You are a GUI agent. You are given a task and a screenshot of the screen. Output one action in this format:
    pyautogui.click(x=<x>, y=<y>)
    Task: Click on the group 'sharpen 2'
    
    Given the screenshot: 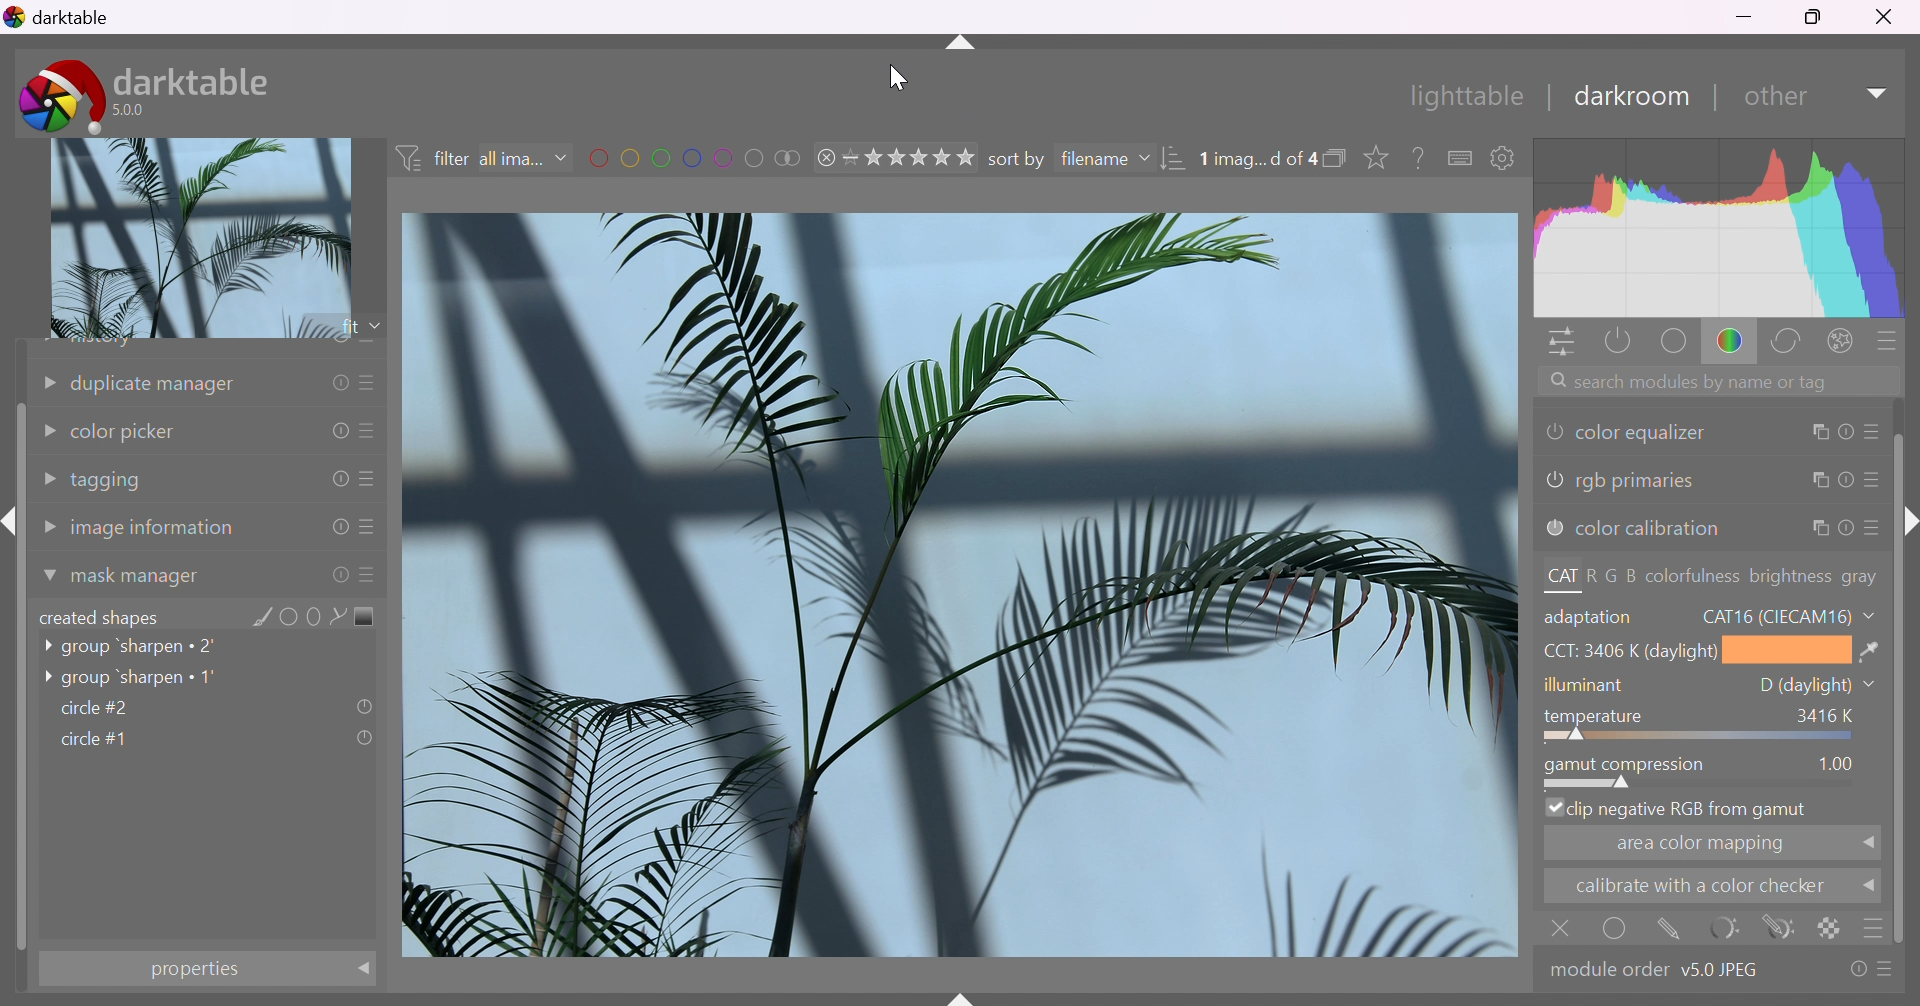 What is the action you would take?
    pyautogui.click(x=127, y=649)
    